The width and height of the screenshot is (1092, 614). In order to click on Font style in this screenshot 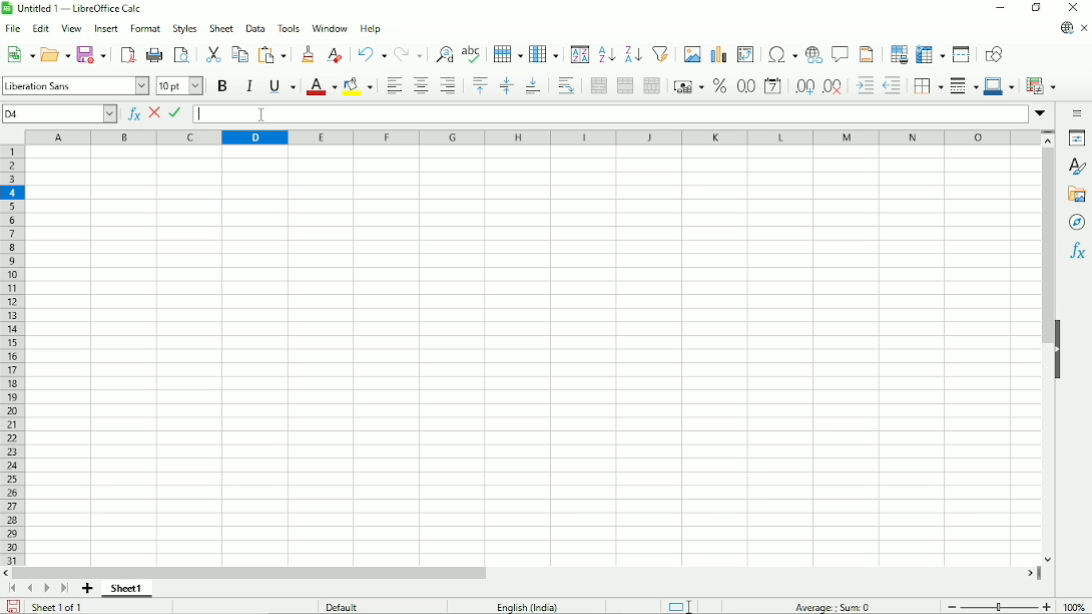, I will do `click(75, 86)`.